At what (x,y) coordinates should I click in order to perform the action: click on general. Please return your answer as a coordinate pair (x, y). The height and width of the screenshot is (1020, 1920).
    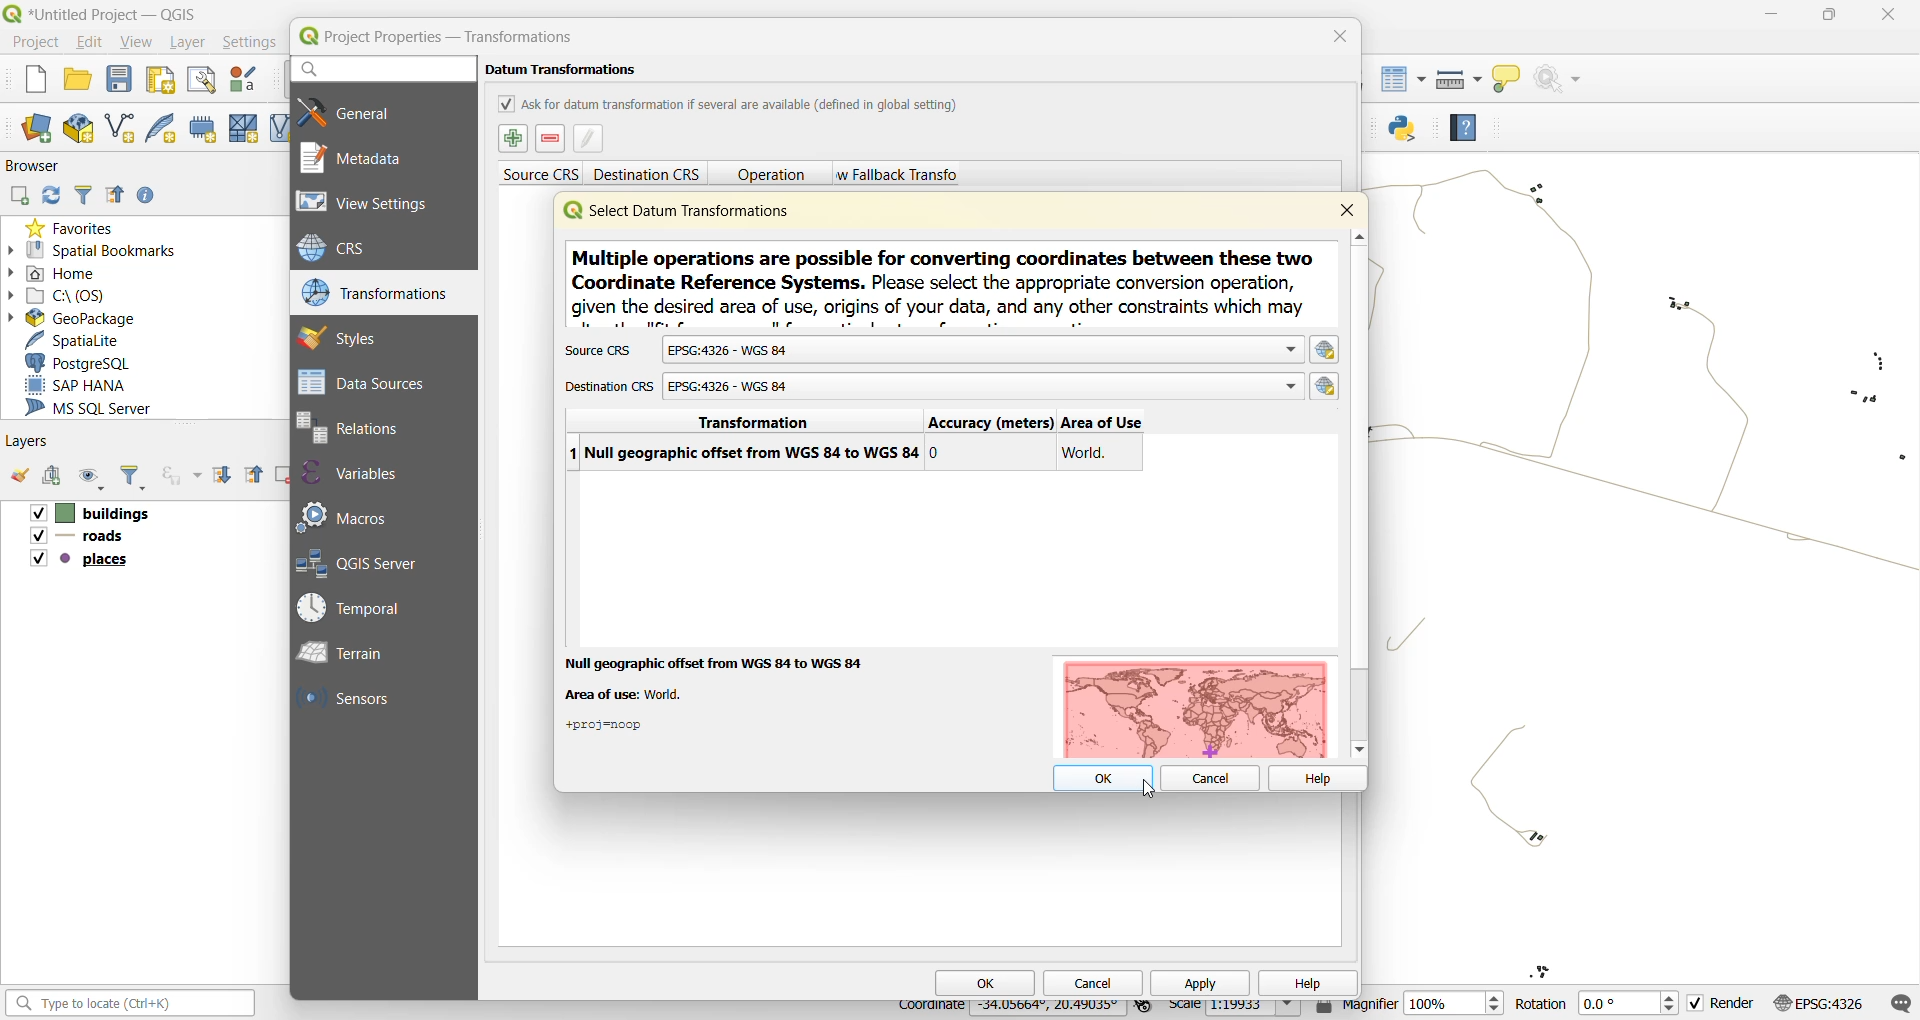
    Looking at the image, I should click on (365, 110).